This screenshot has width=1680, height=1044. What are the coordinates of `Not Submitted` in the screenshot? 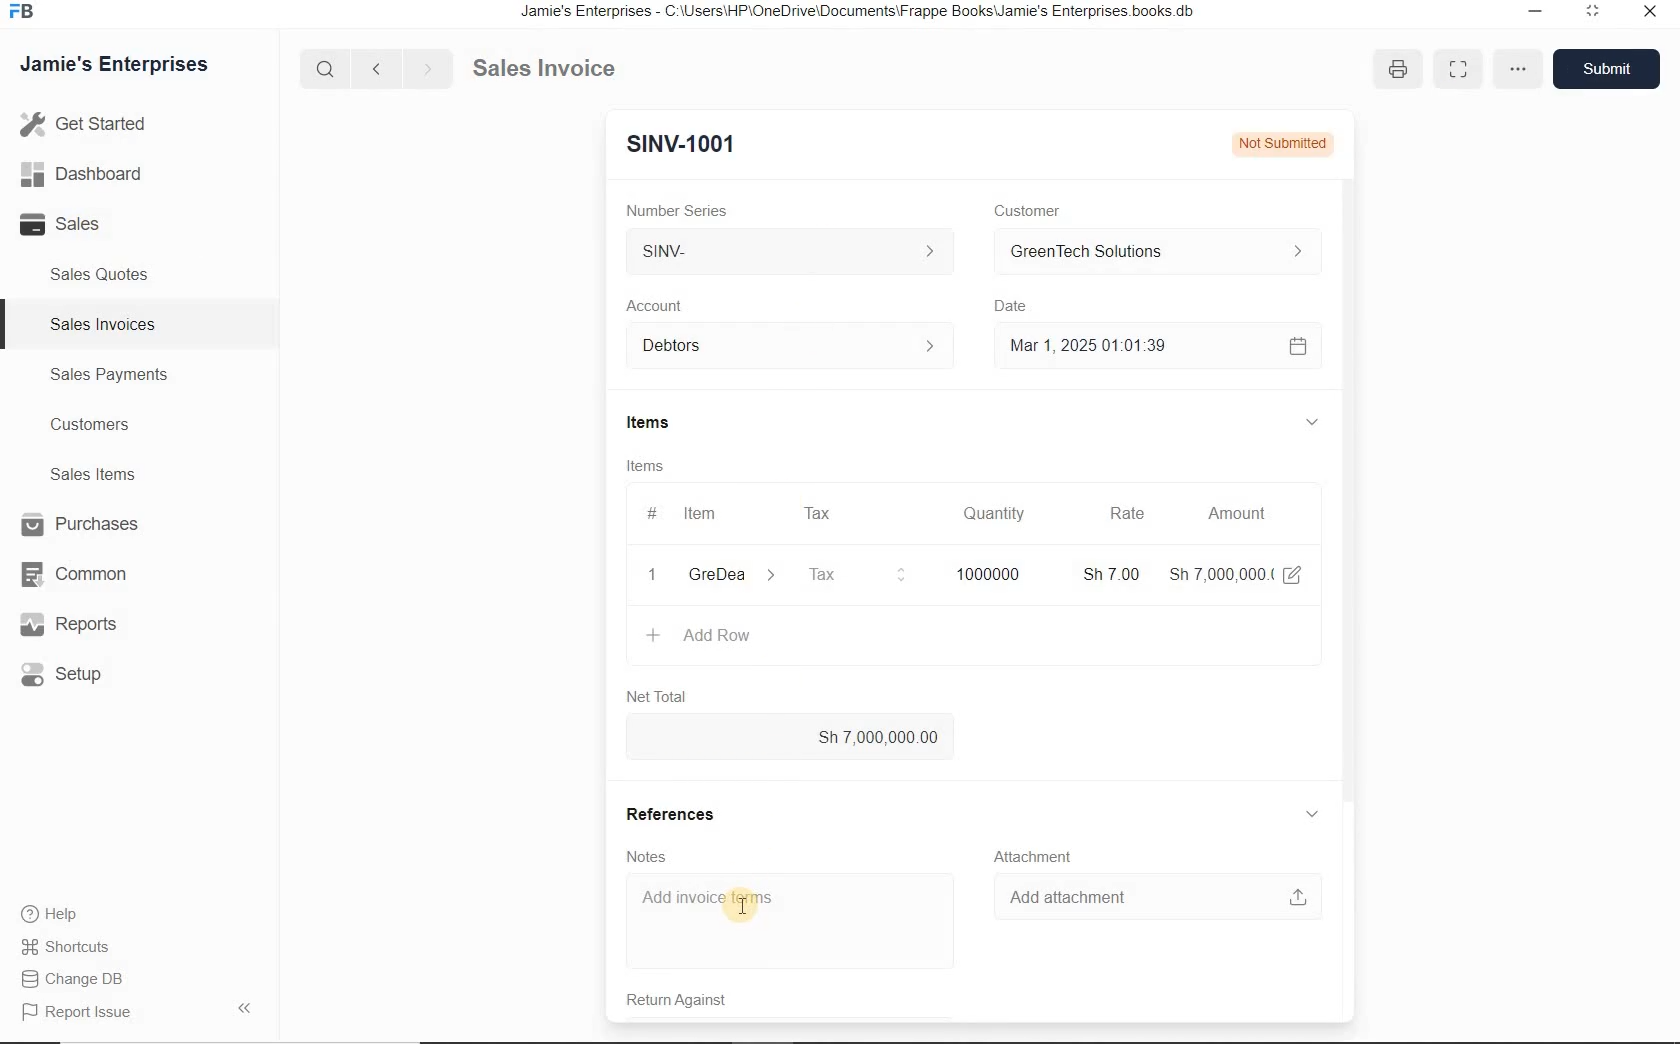 It's located at (1280, 142).